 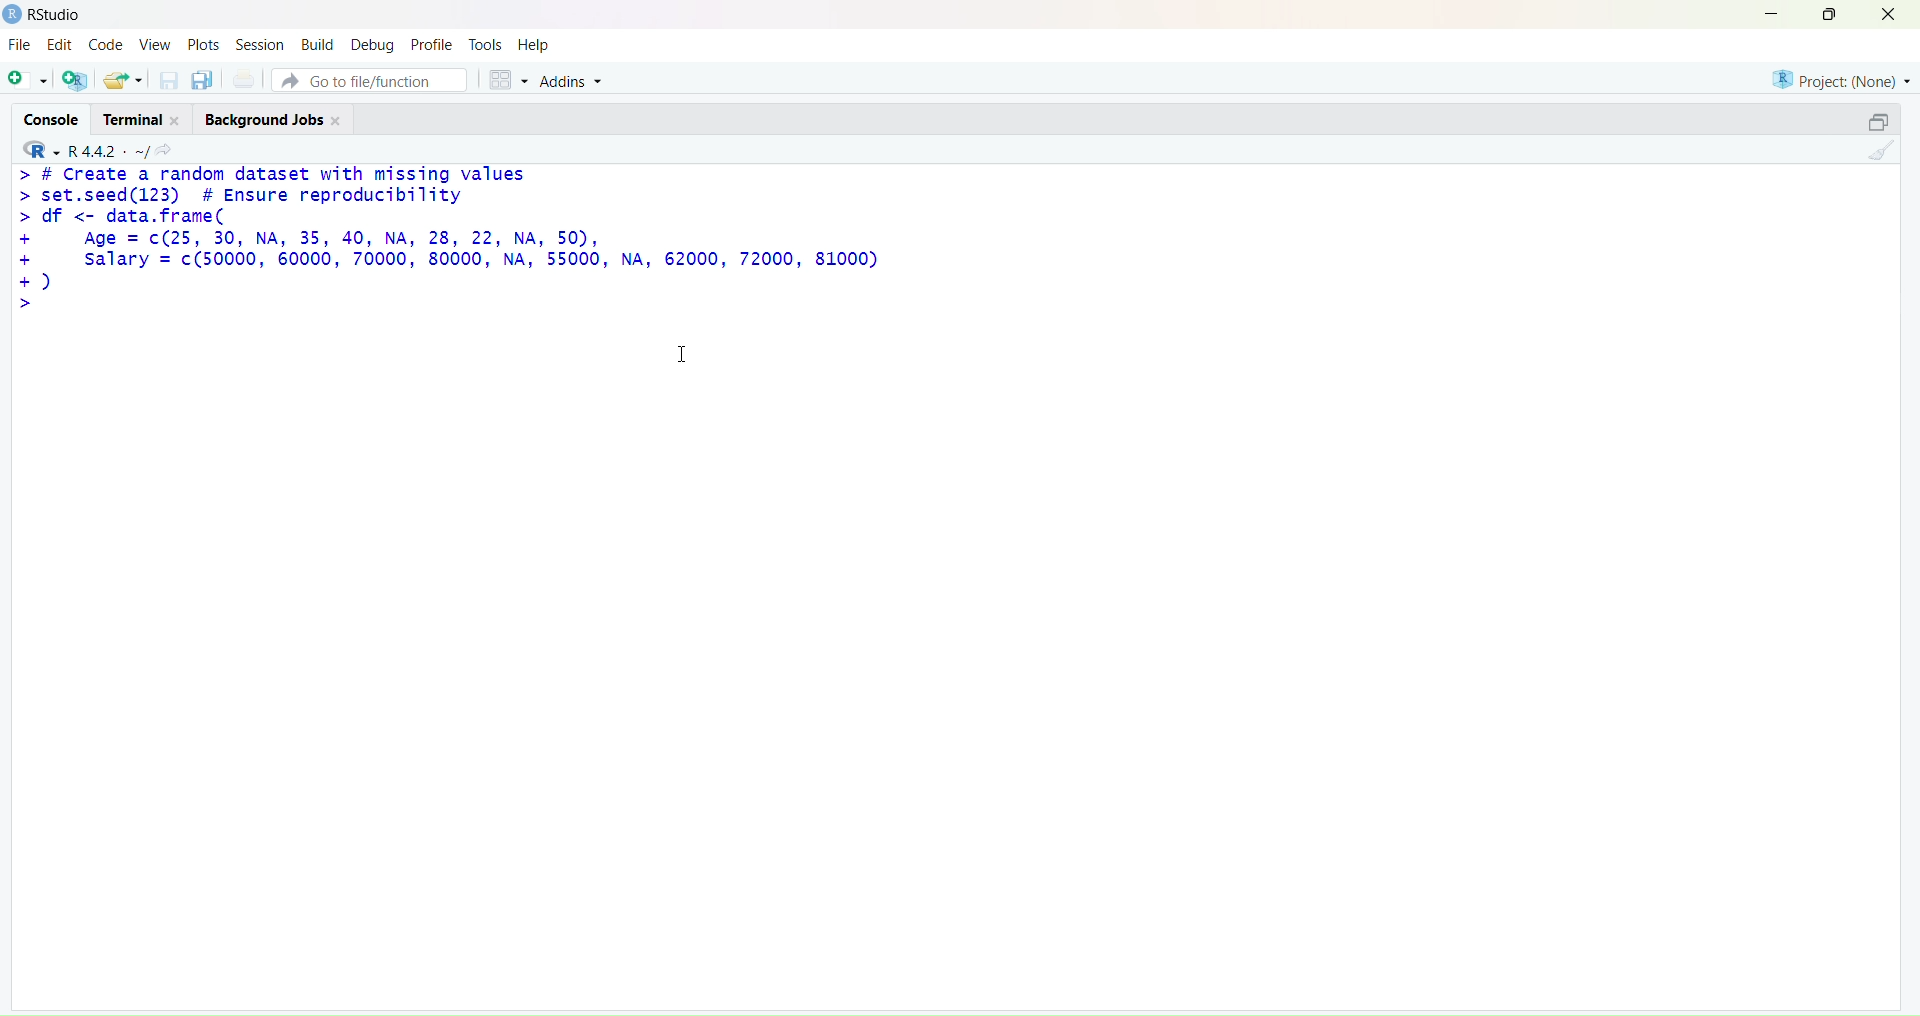 What do you see at coordinates (83, 149) in the screenshot?
I see `R 4.4.2` at bounding box center [83, 149].